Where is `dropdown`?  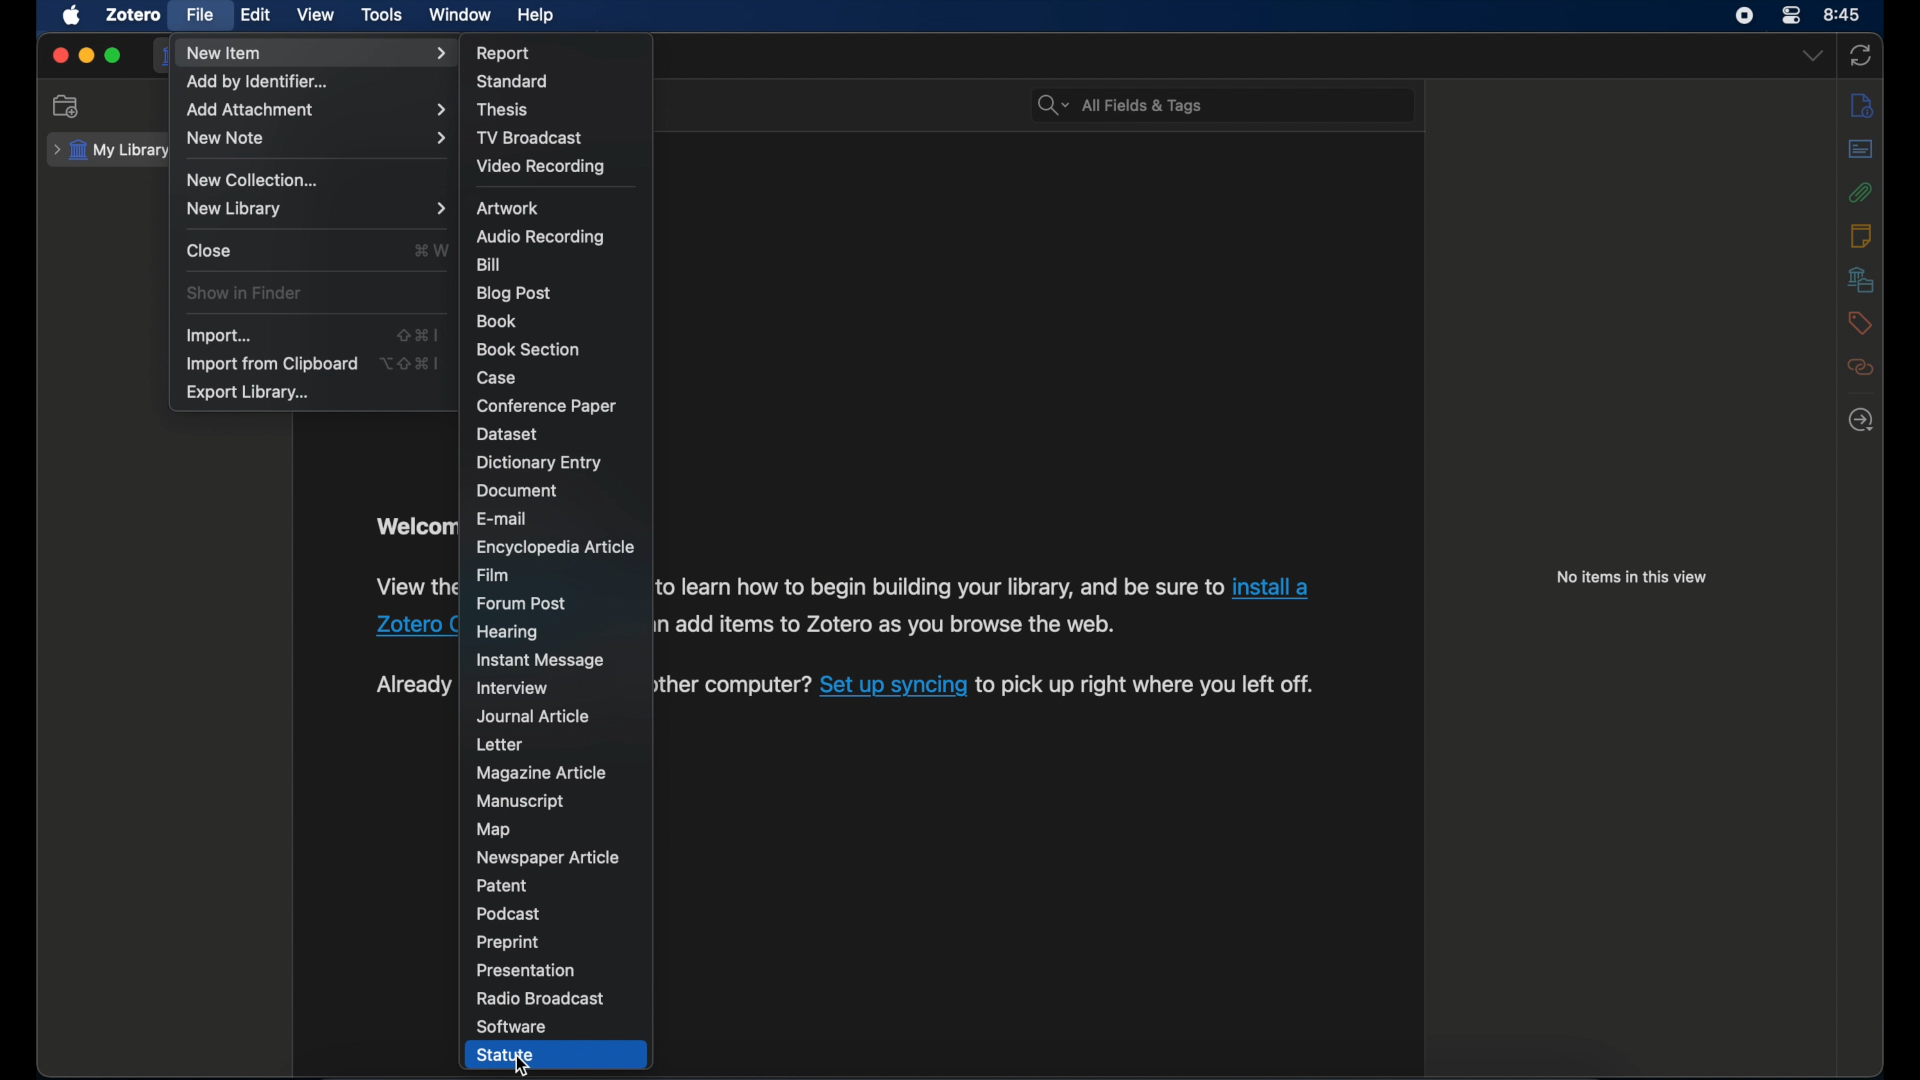
dropdown is located at coordinates (1811, 57).